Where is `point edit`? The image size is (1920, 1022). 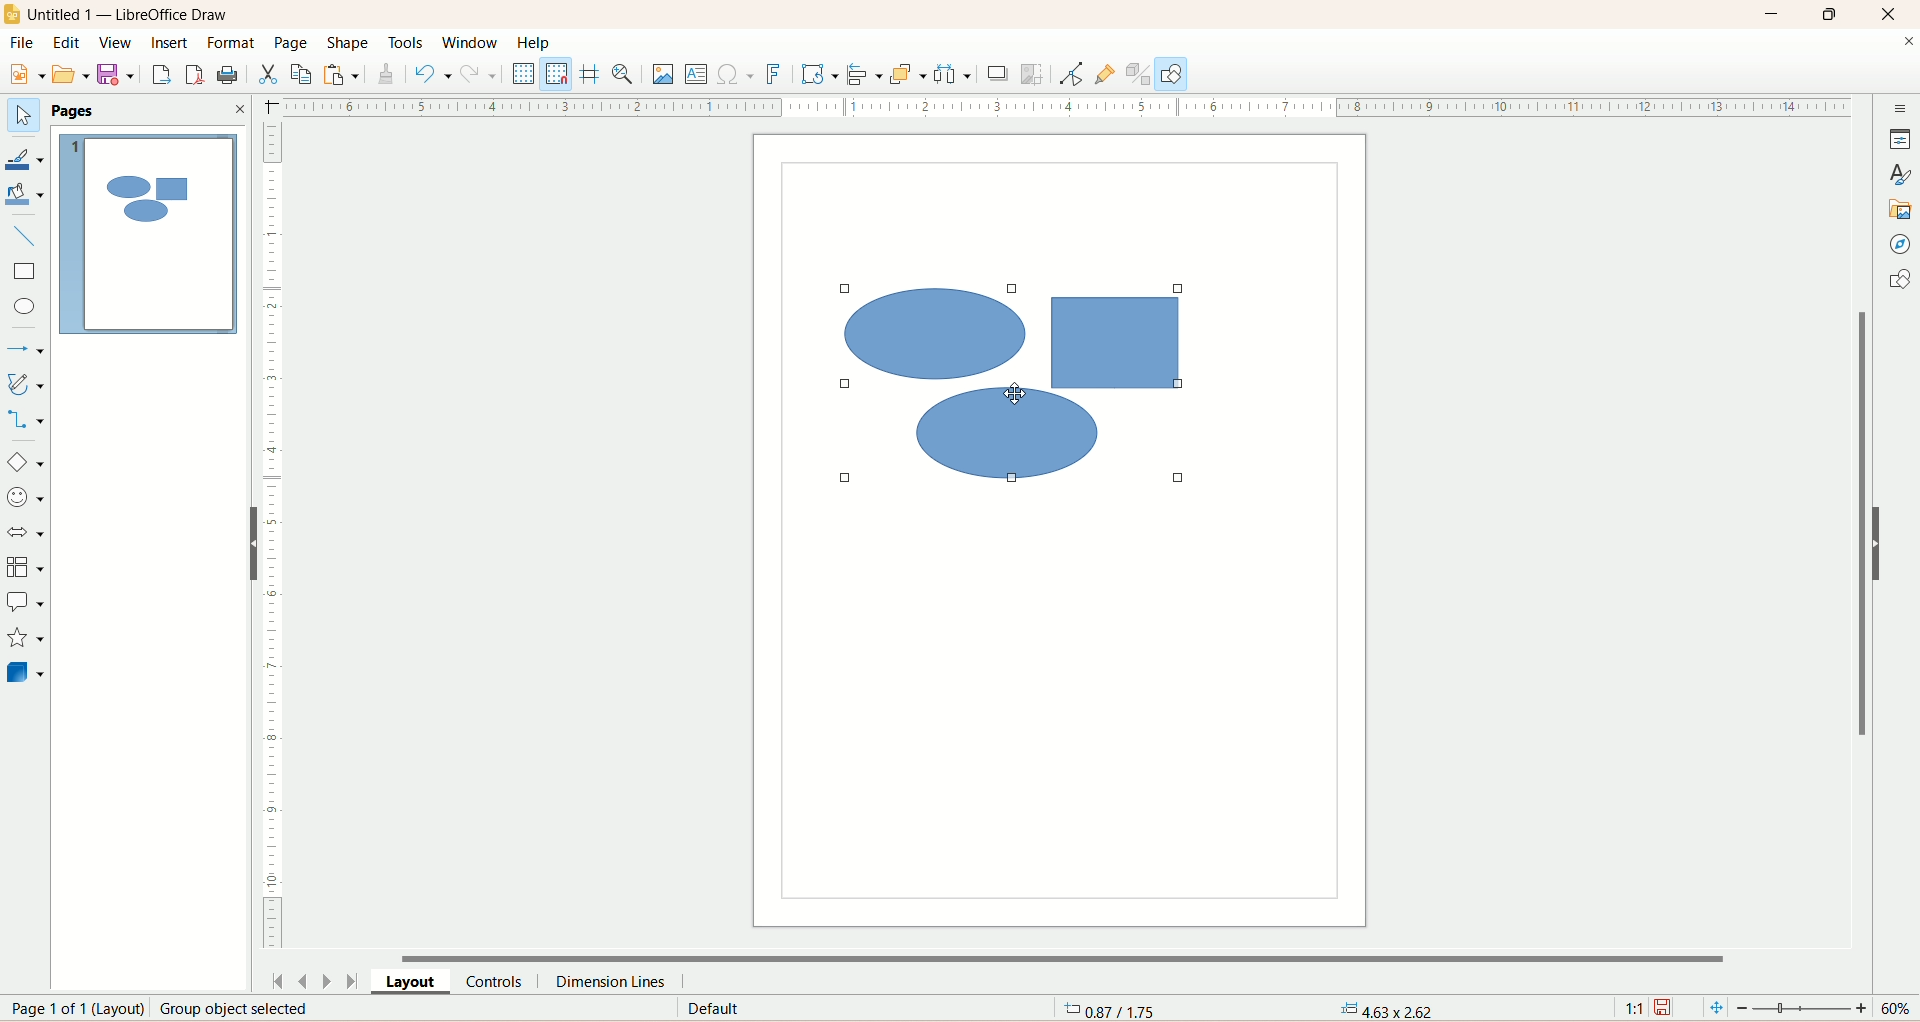 point edit is located at coordinates (1068, 74).